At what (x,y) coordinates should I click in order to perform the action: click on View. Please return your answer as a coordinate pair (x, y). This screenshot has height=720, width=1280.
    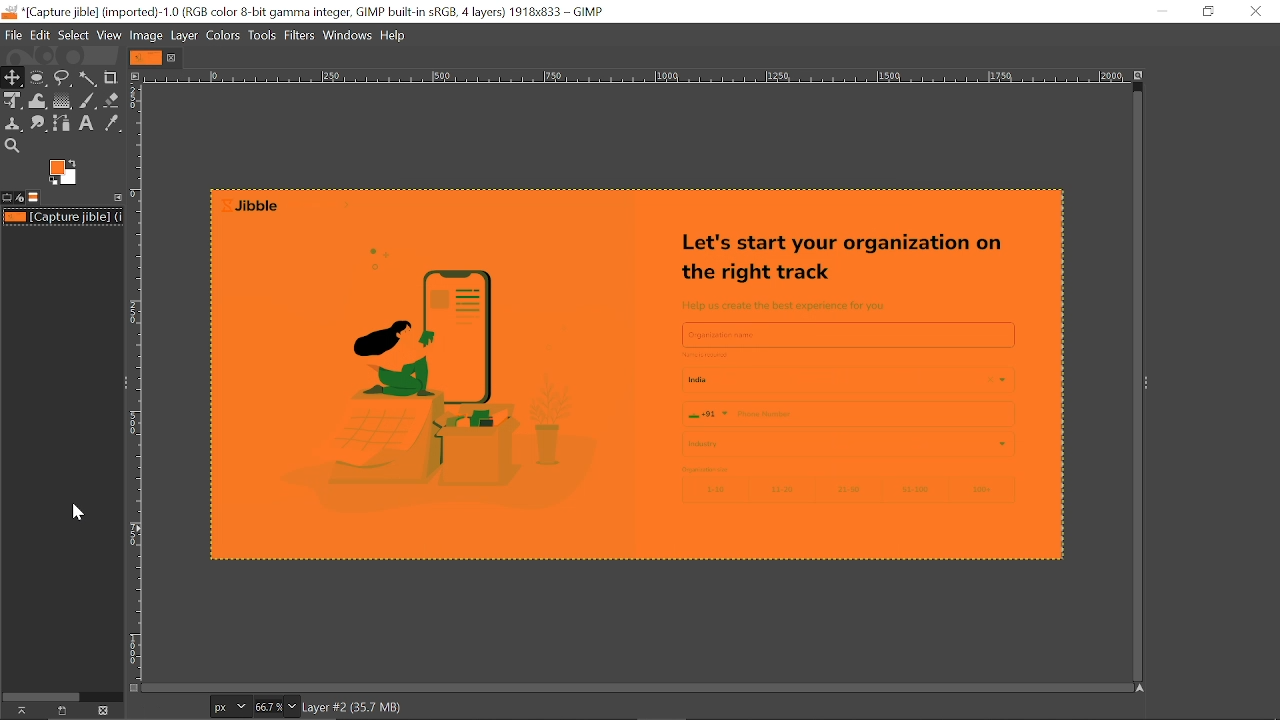
    Looking at the image, I should click on (110, 34).